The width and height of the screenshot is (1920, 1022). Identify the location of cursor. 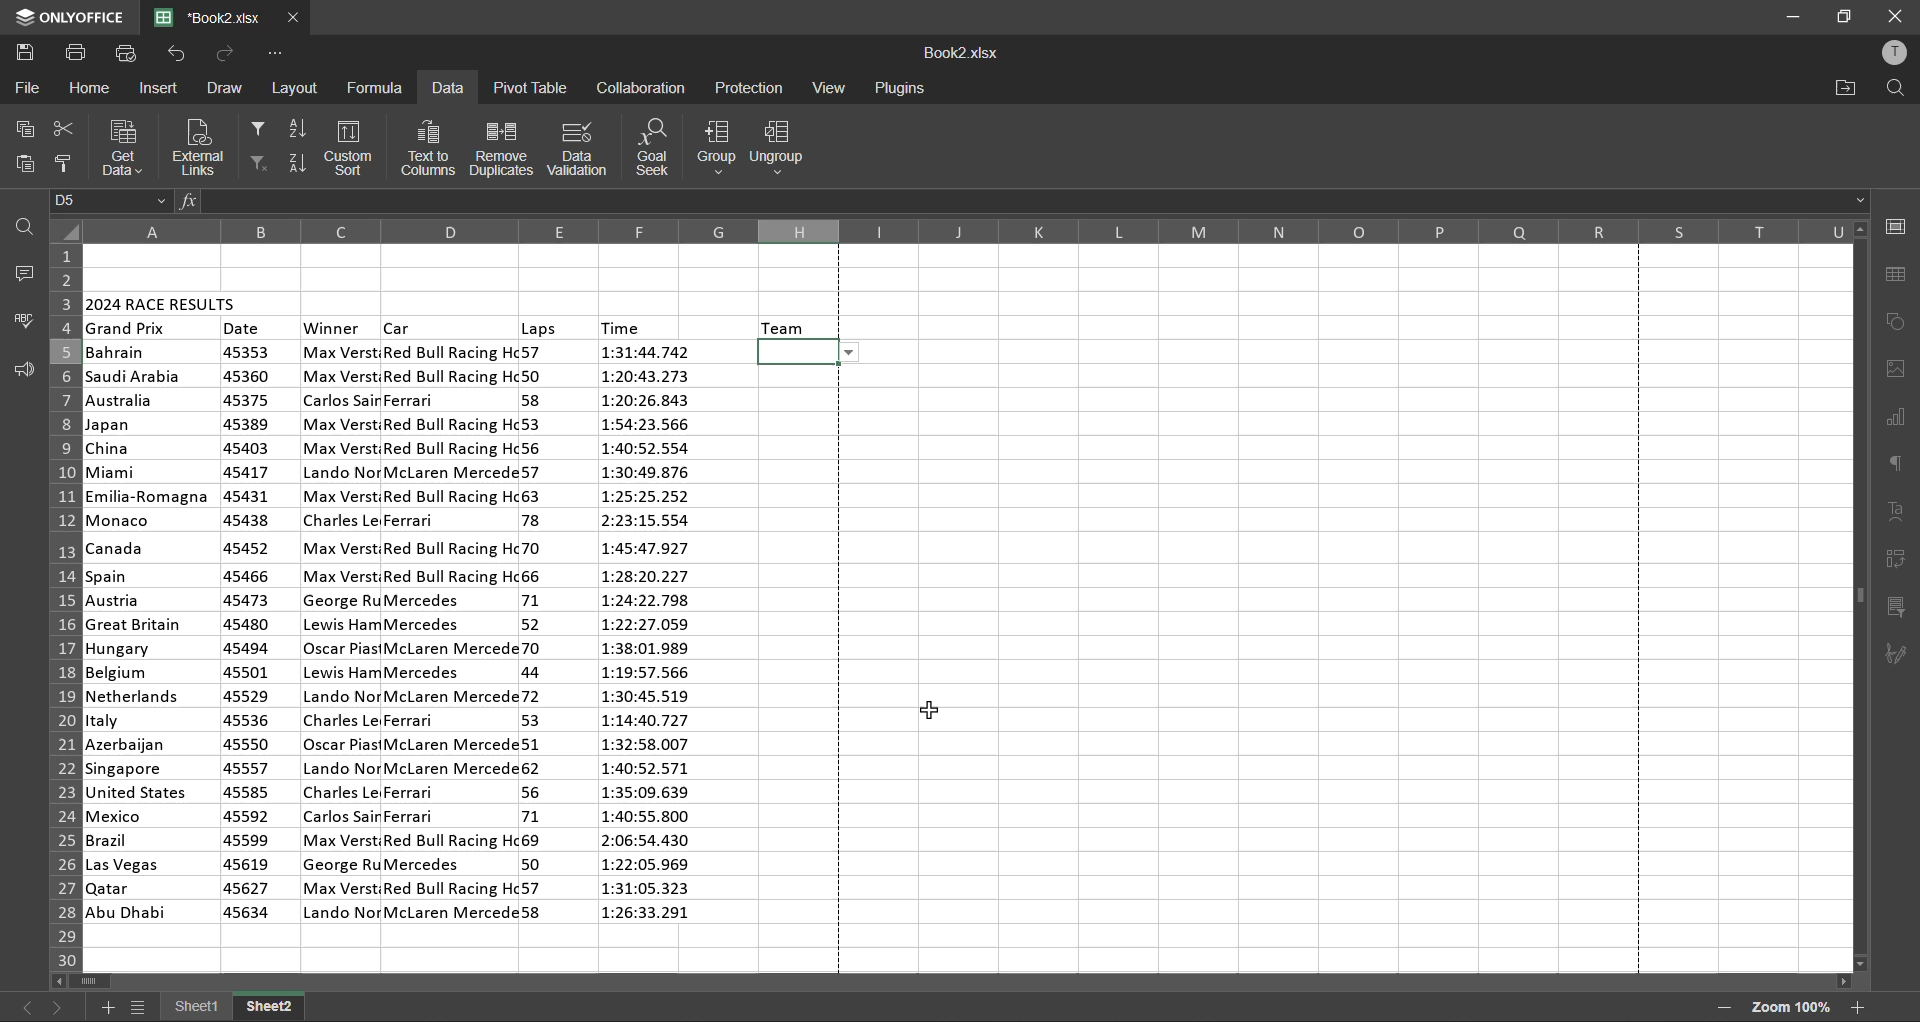
(928, 715).